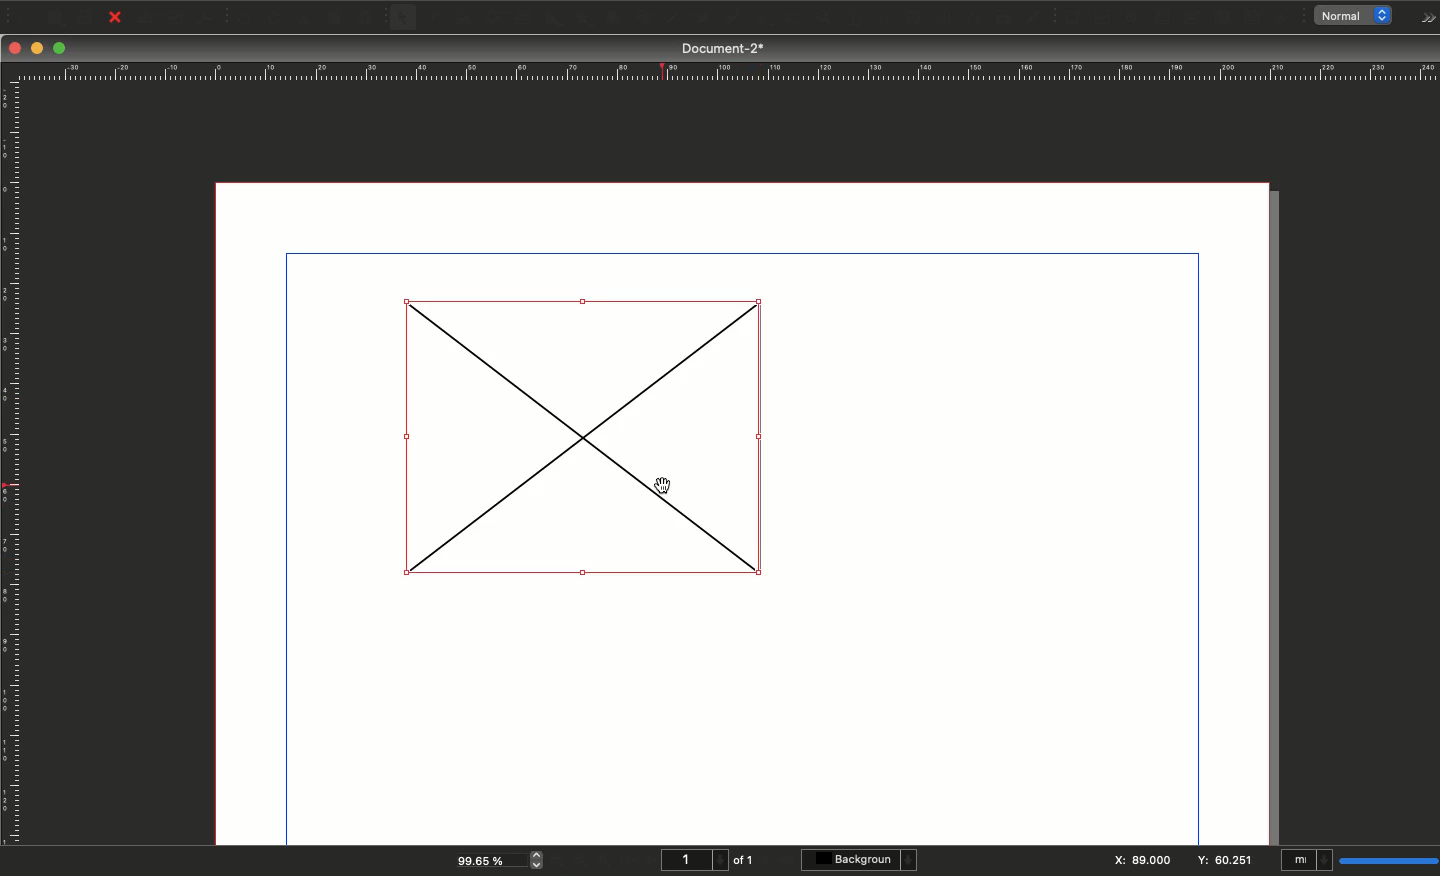 This screenshot has height=876, width=1440. I want to click on Image inserter, so click(582, 438).